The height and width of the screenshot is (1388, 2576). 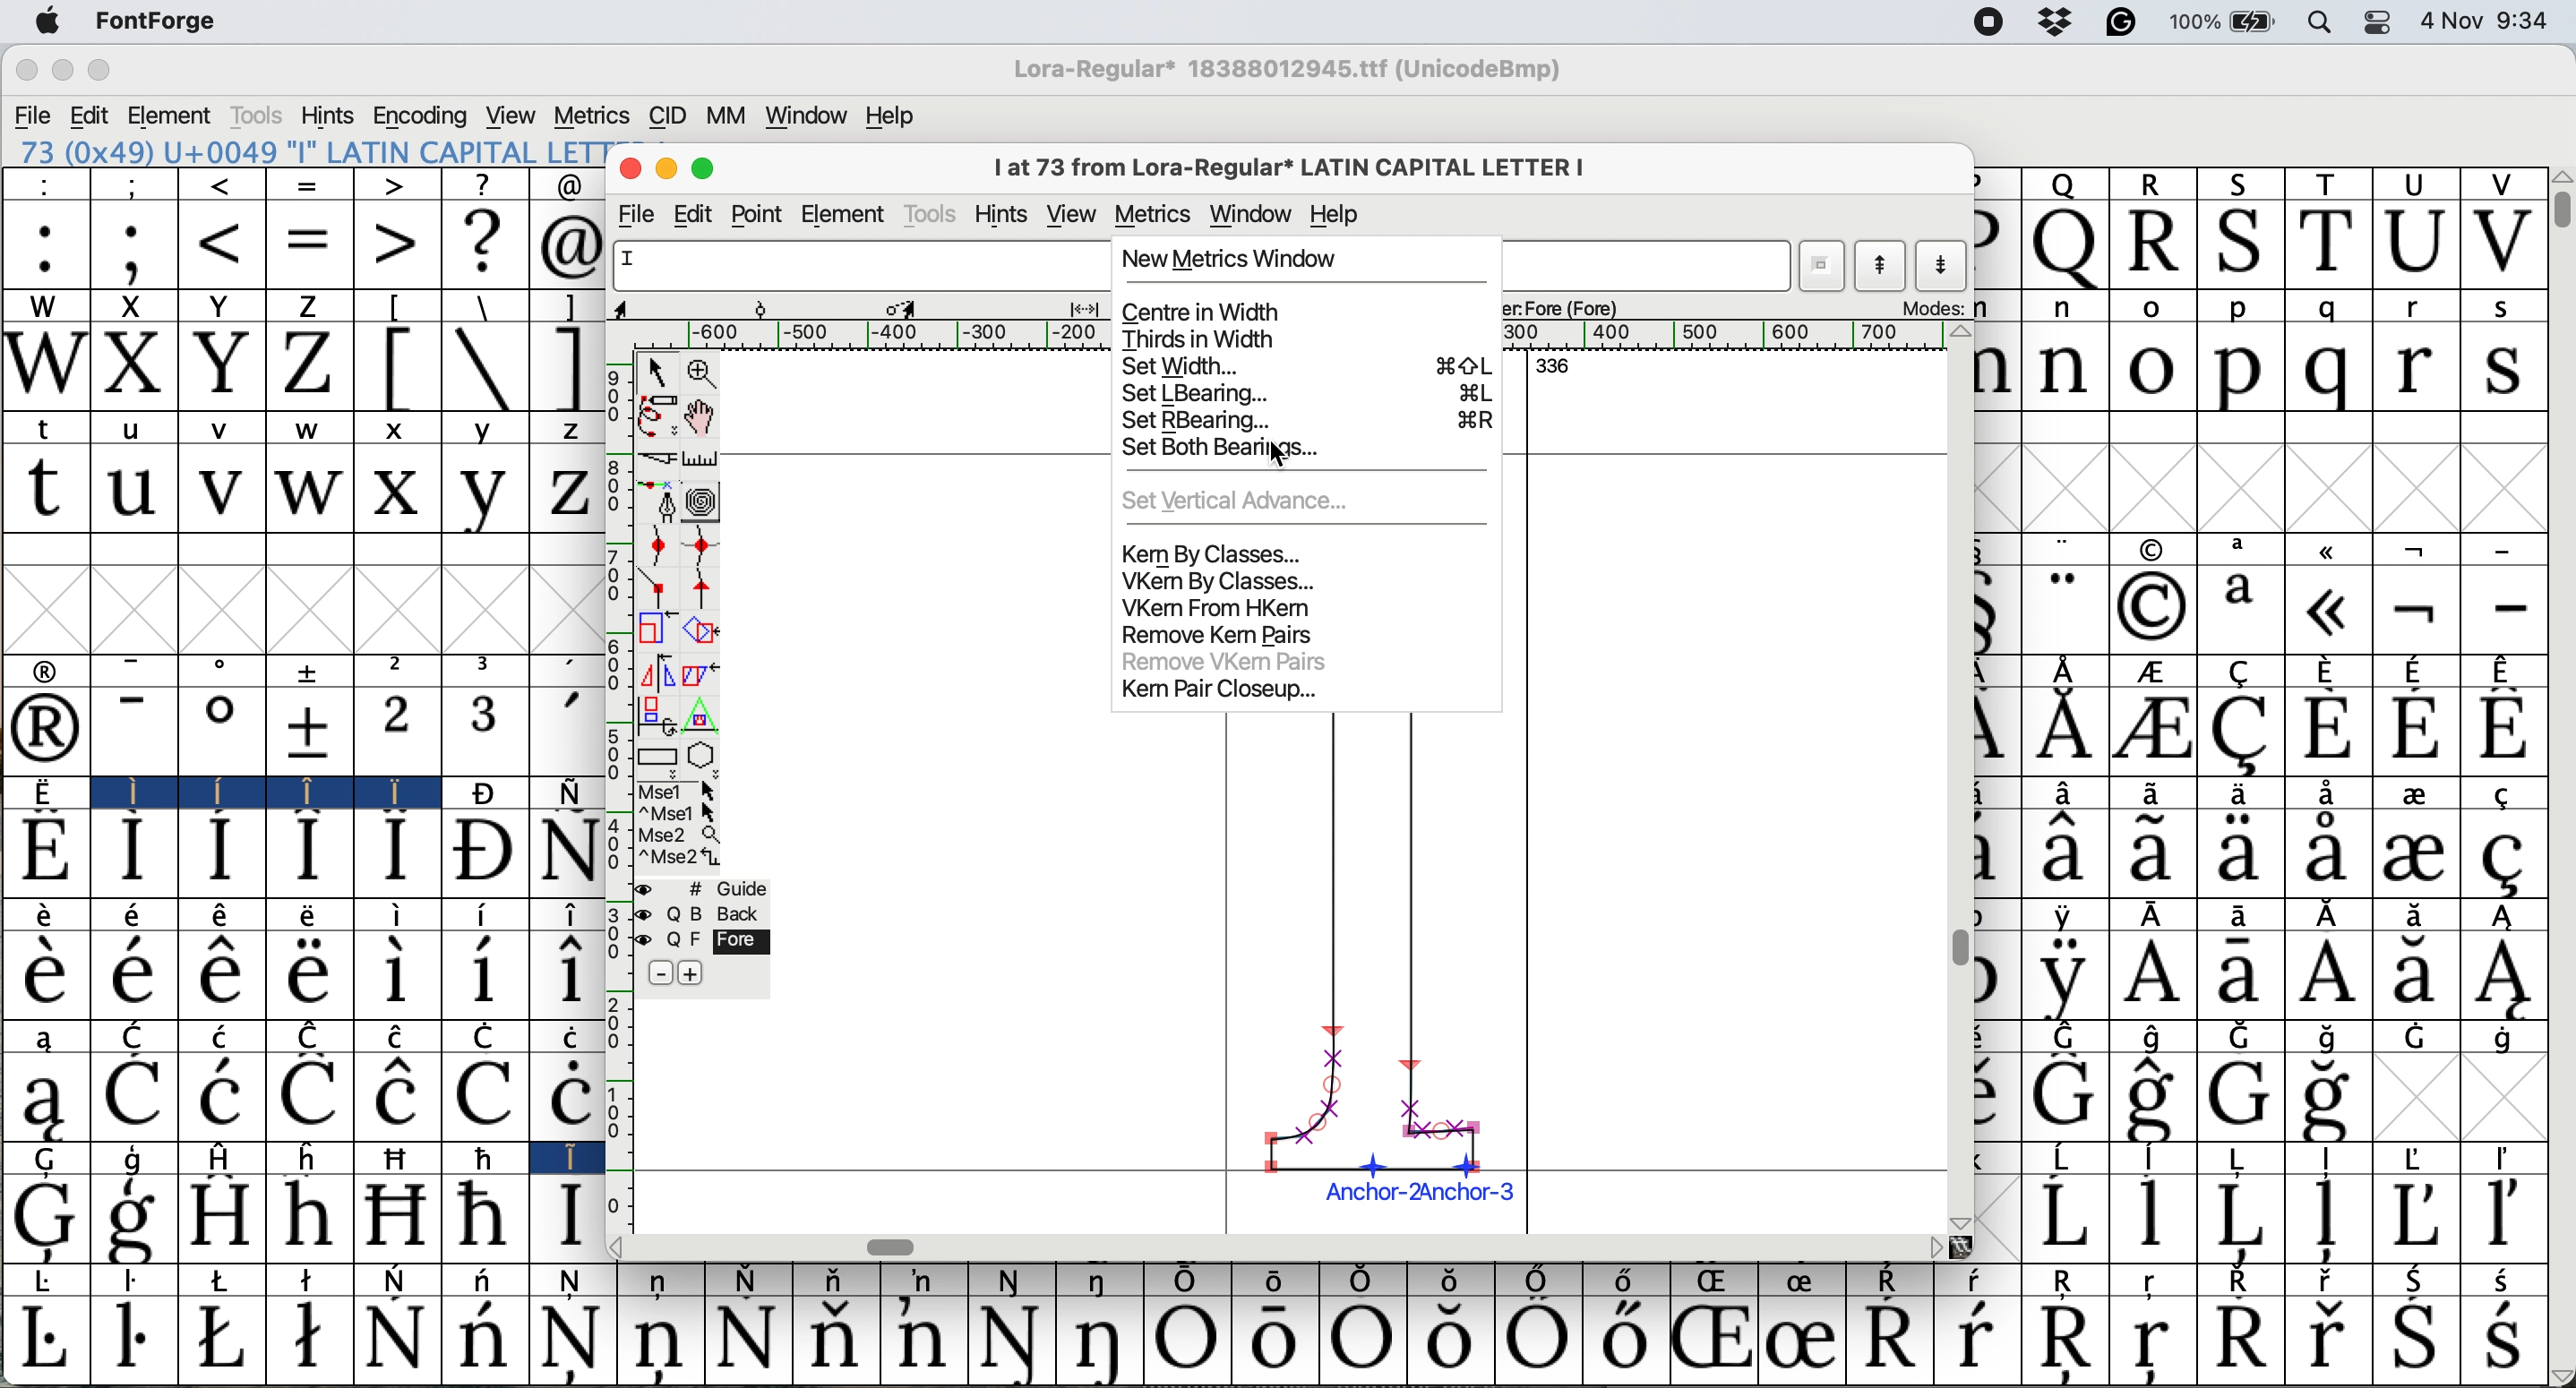 I want to click on maximize, so click(x=100, y=70).